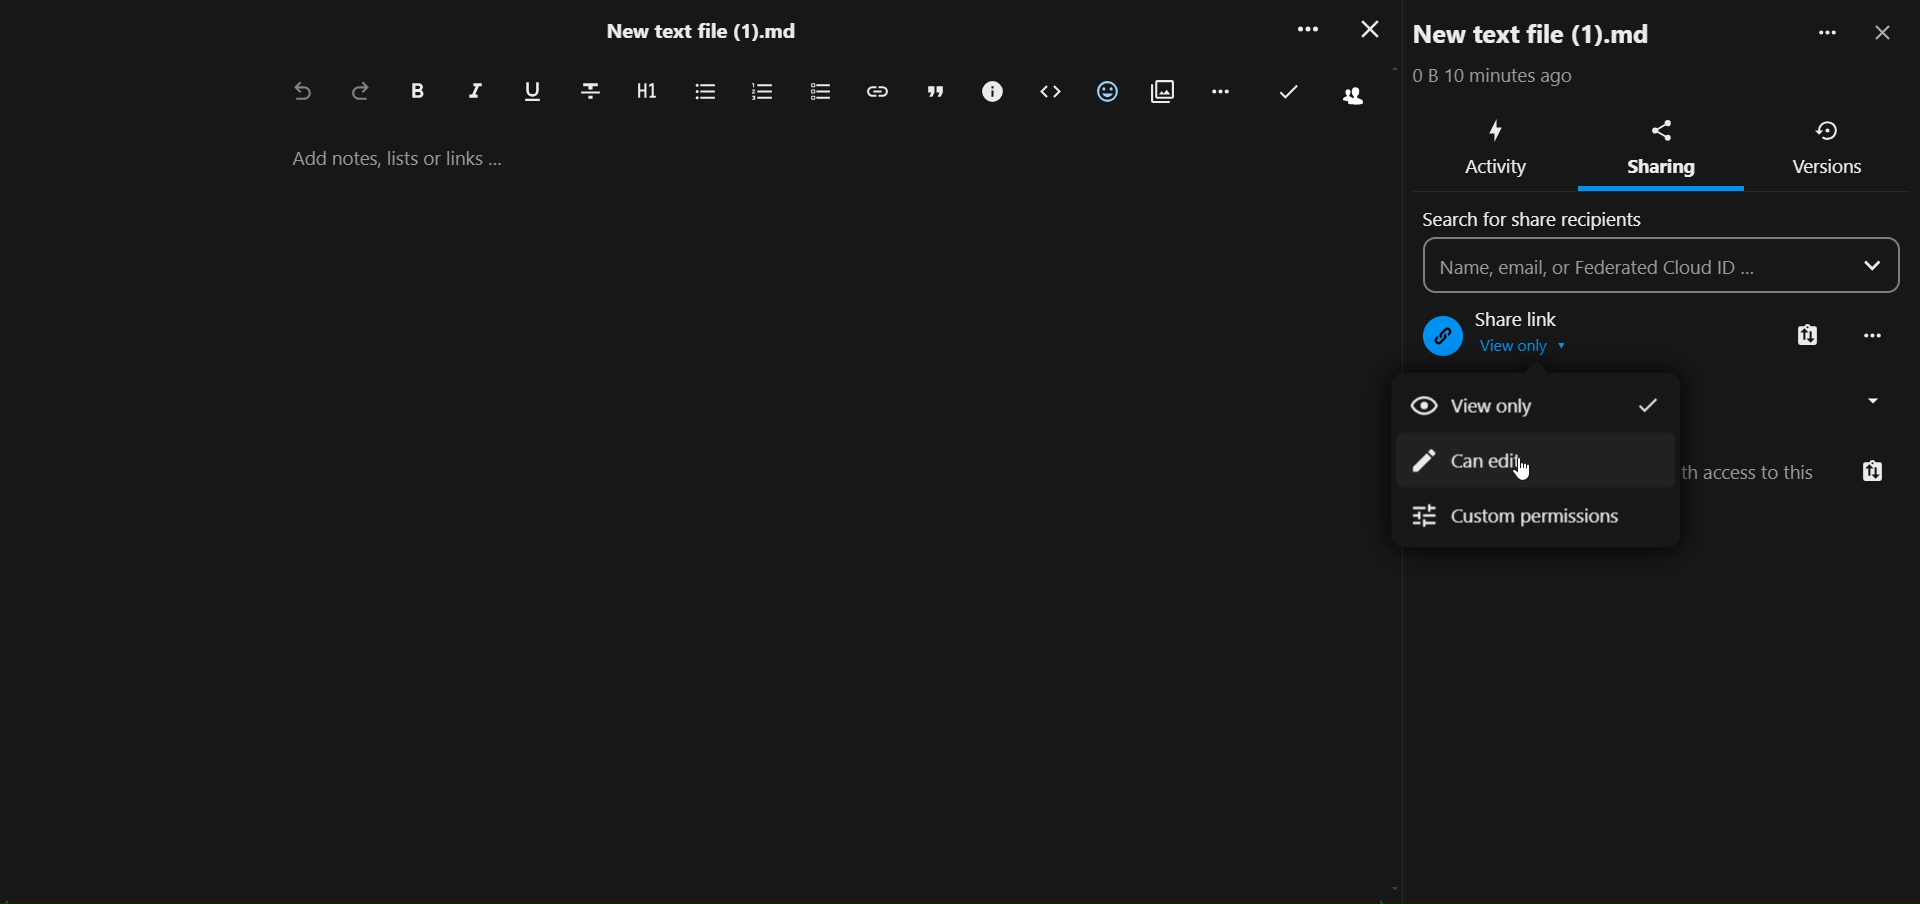 This screenshot has height=904, width=1920. Describe the element at coordinates (589, 89) in the screenshot. I see `strikethrough` at that location.